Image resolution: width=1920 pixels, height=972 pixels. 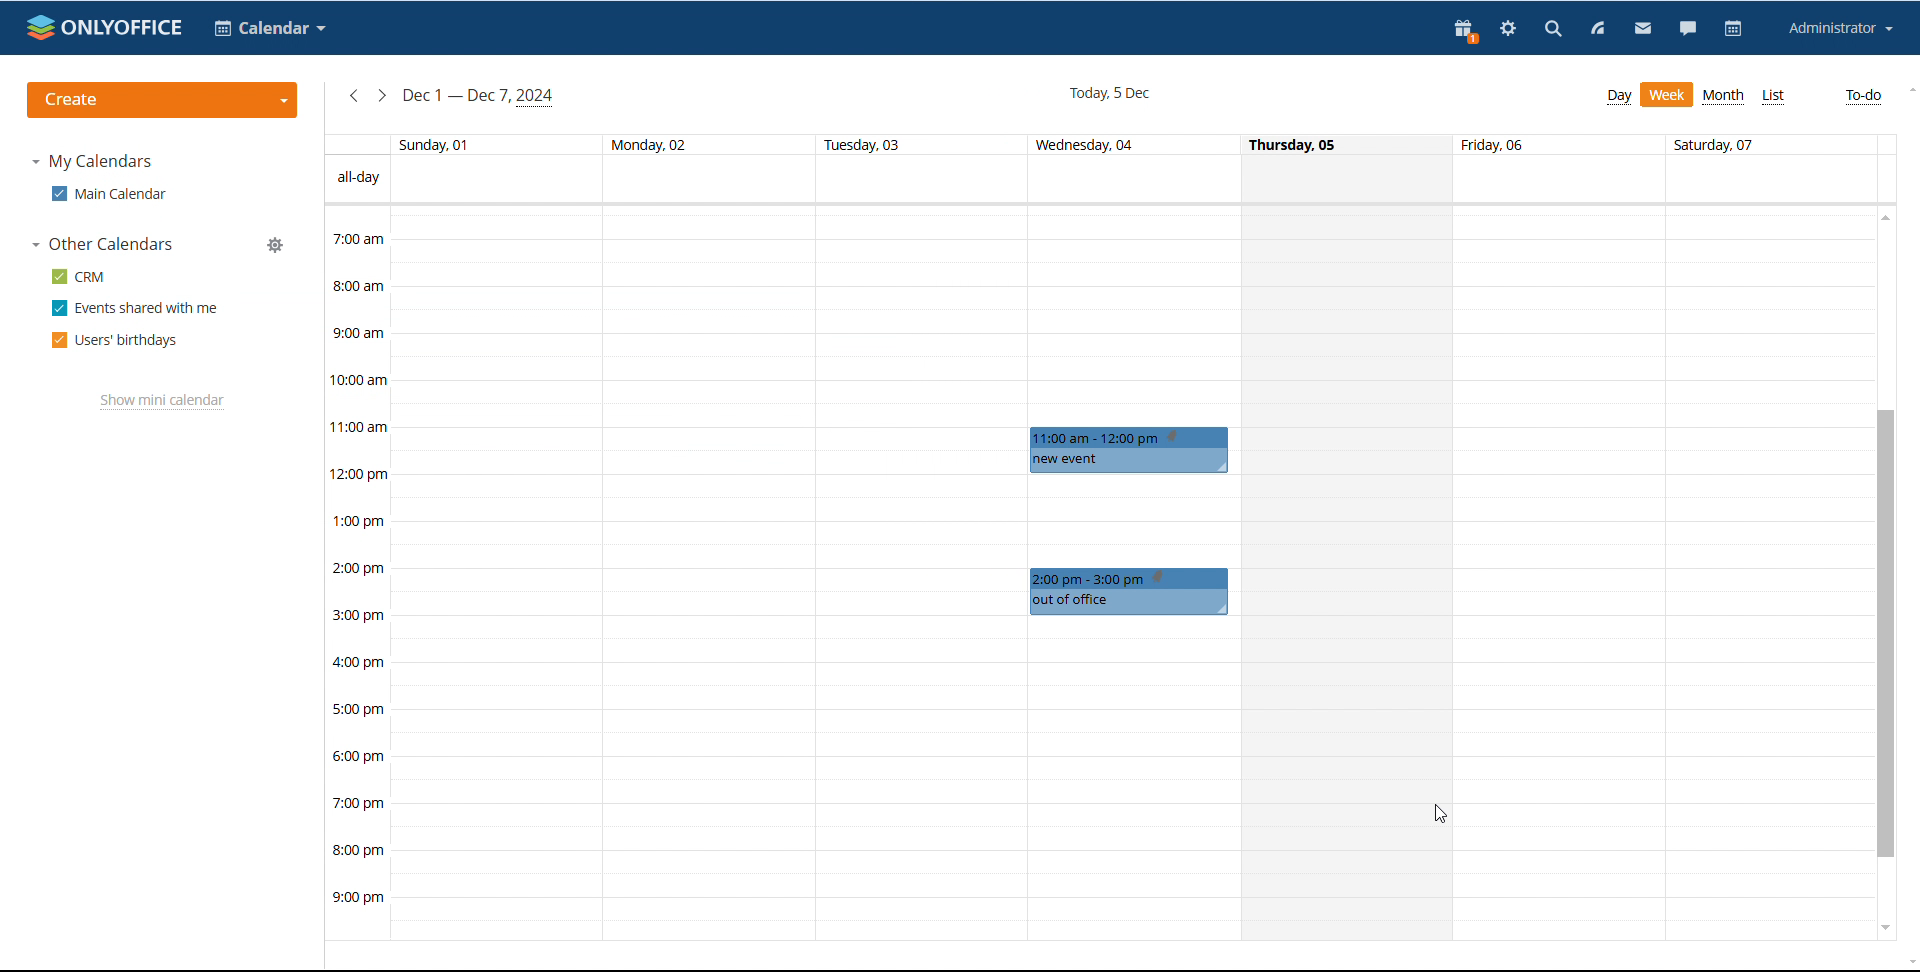 What do you see at coordinates (1886, 634) in the screenshot?
I see `scrollbar` at bounding box center [1886, 634].